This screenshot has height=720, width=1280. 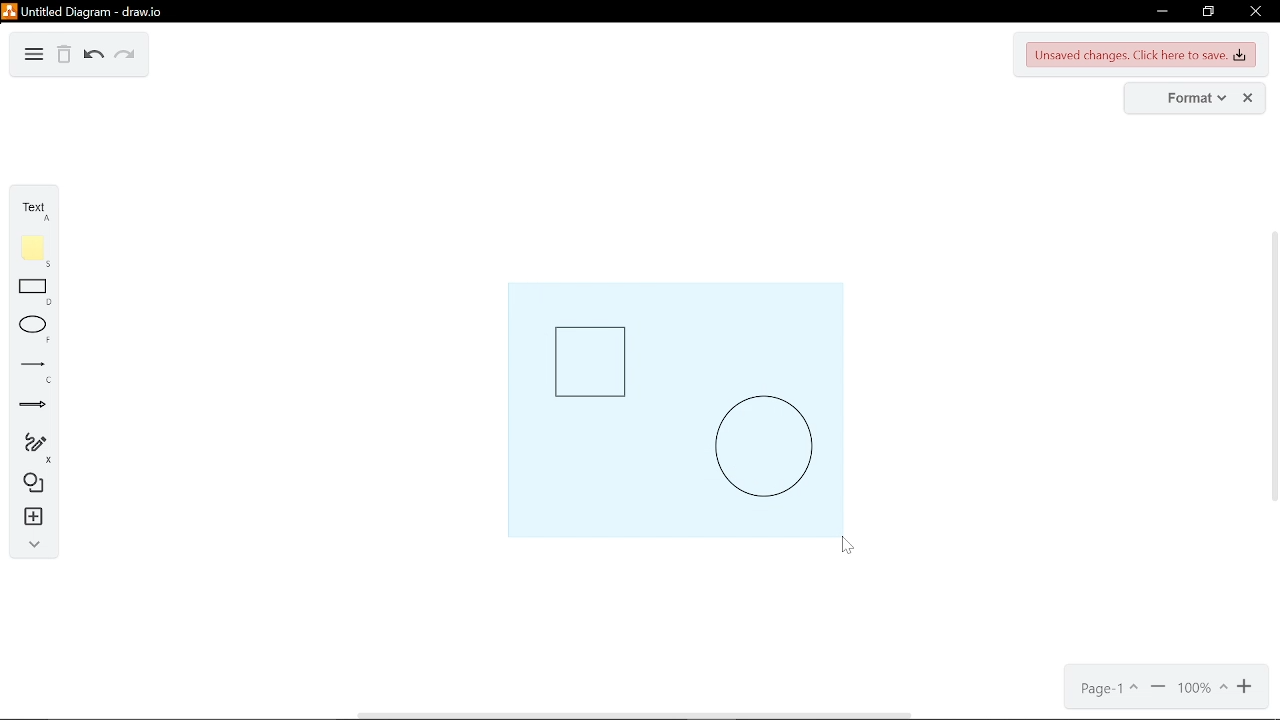 What do you see at coordinates (34, 56) in the screenshot?
I see `diagram` at bounding box center [34, 56].